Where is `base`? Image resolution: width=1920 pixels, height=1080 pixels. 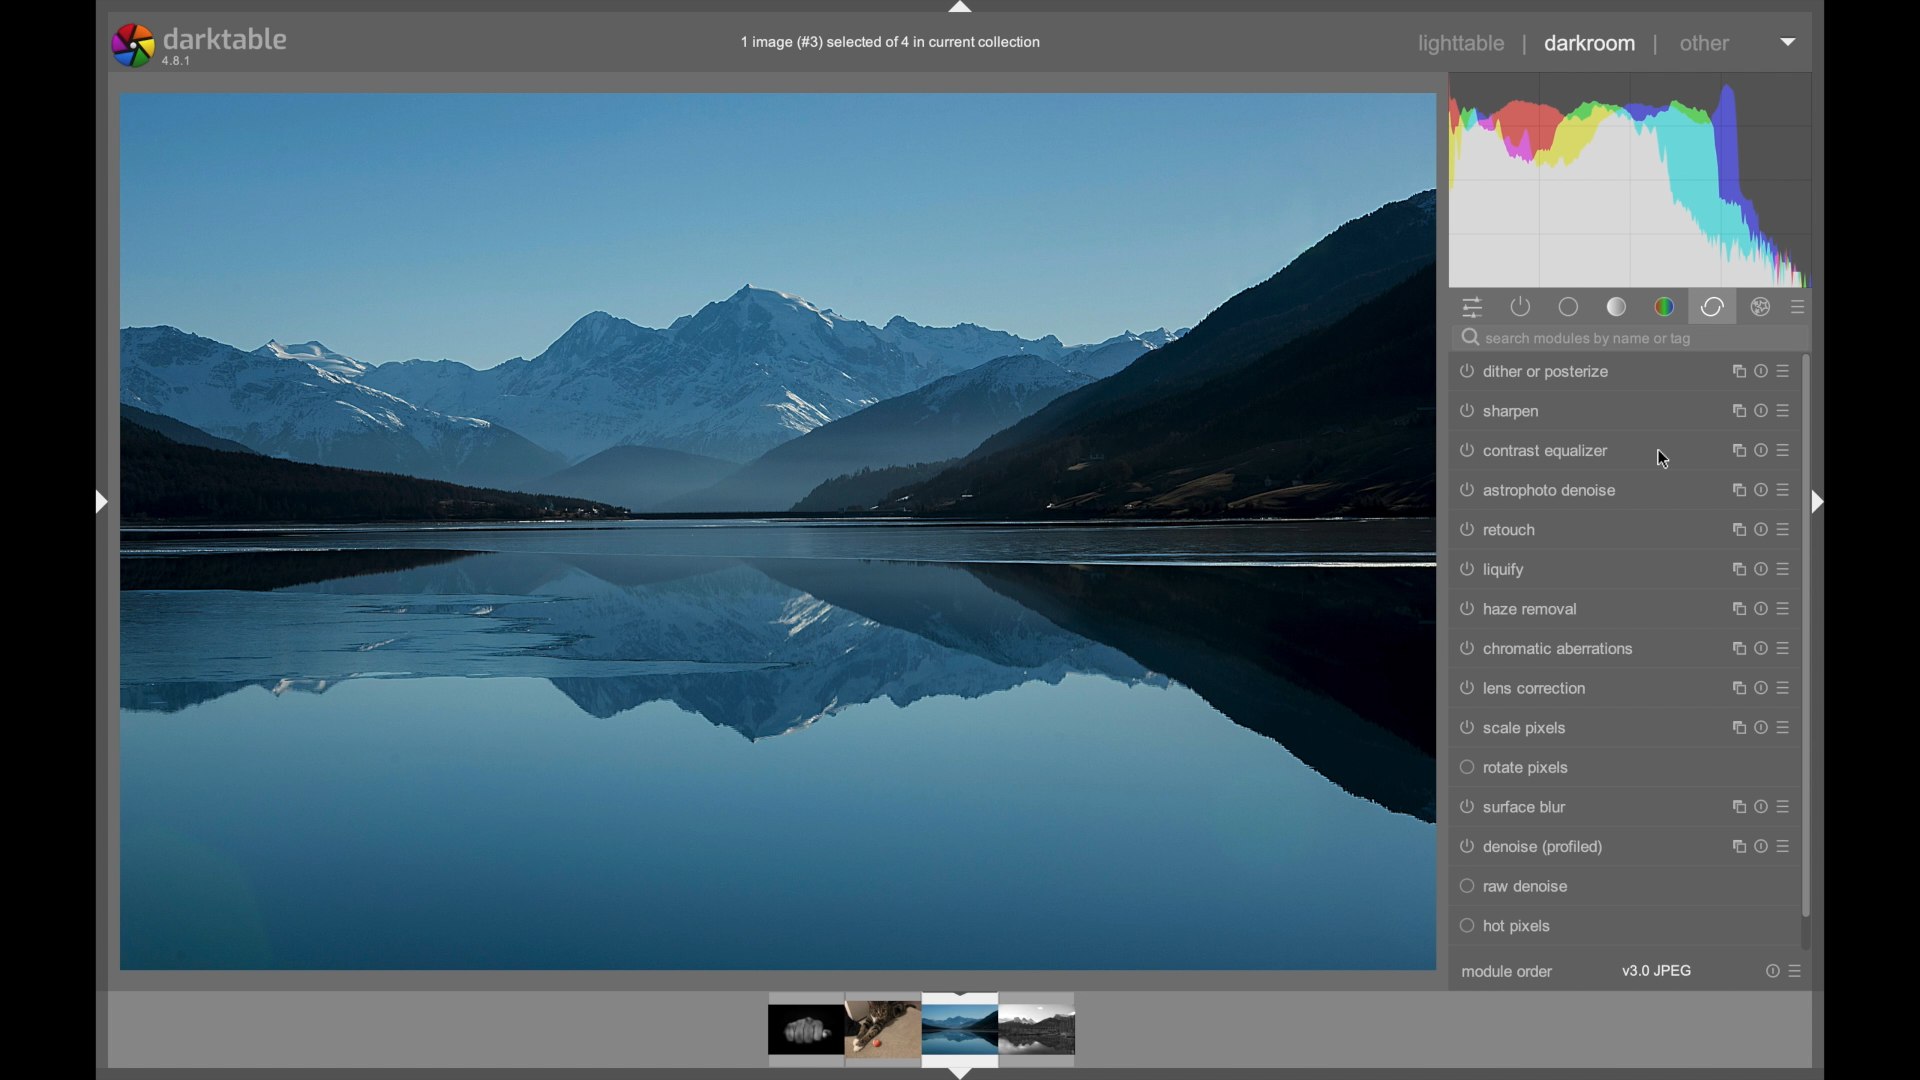 base is located at coordinates (1570, 306).